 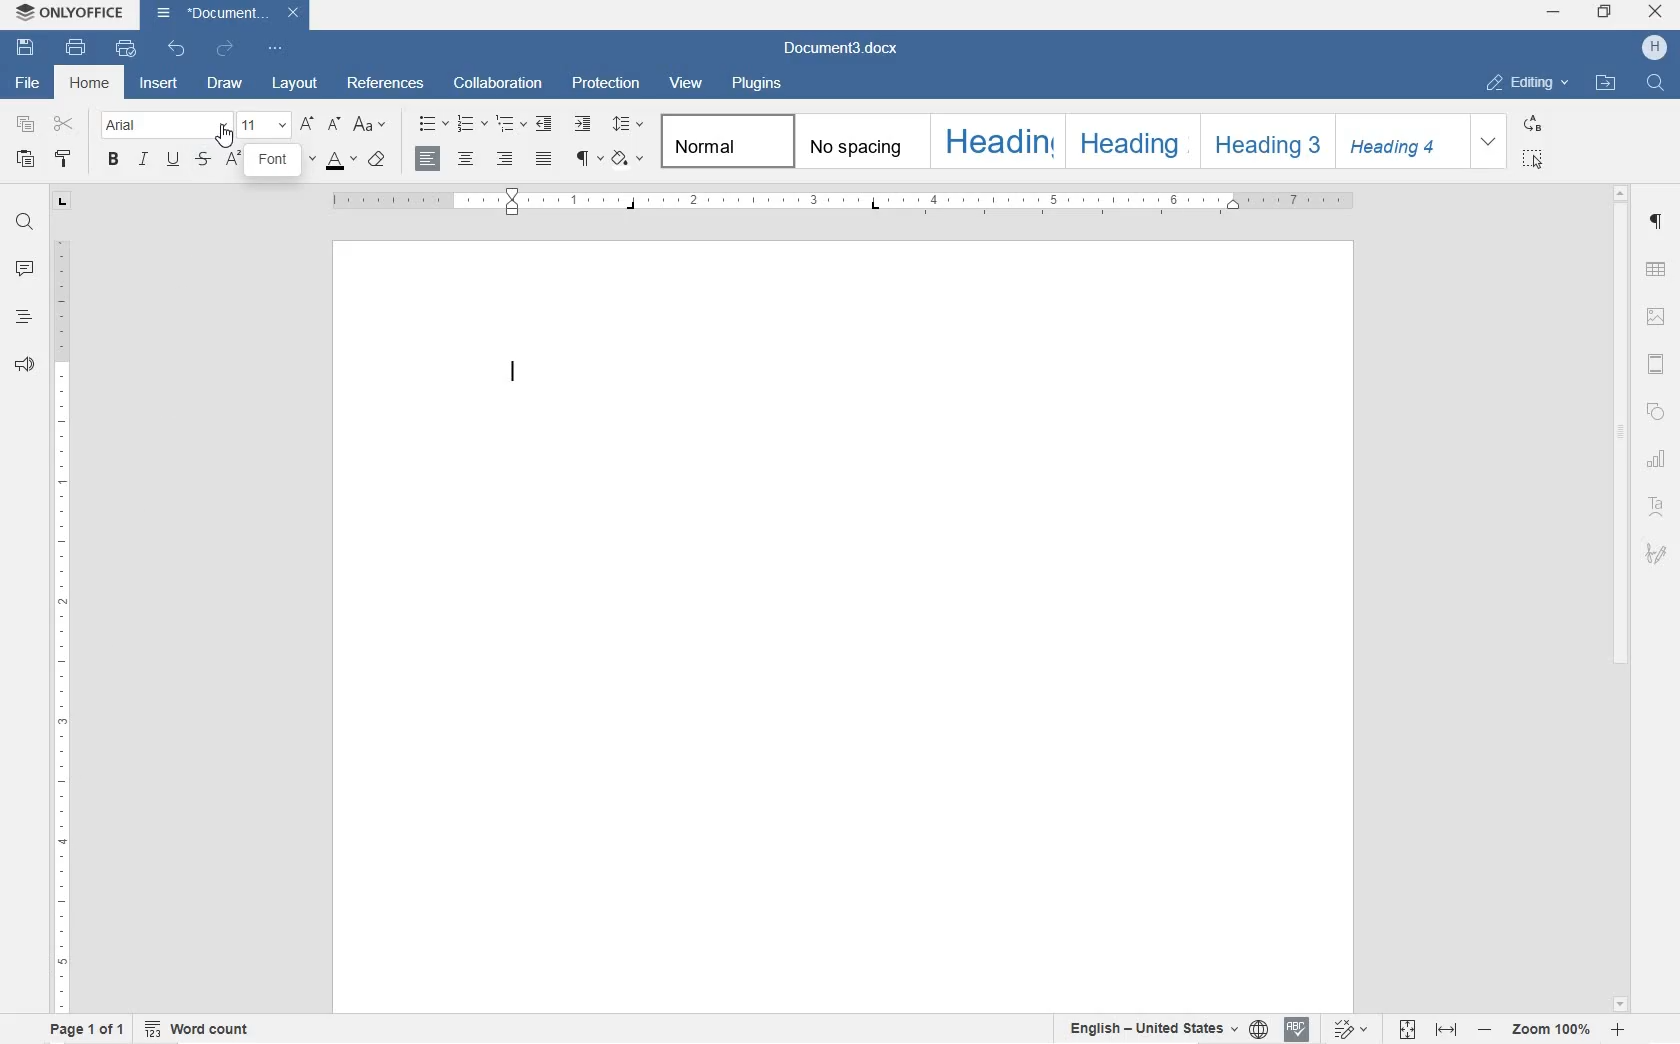 I want to click on REDO, so click(x=222, y=49).